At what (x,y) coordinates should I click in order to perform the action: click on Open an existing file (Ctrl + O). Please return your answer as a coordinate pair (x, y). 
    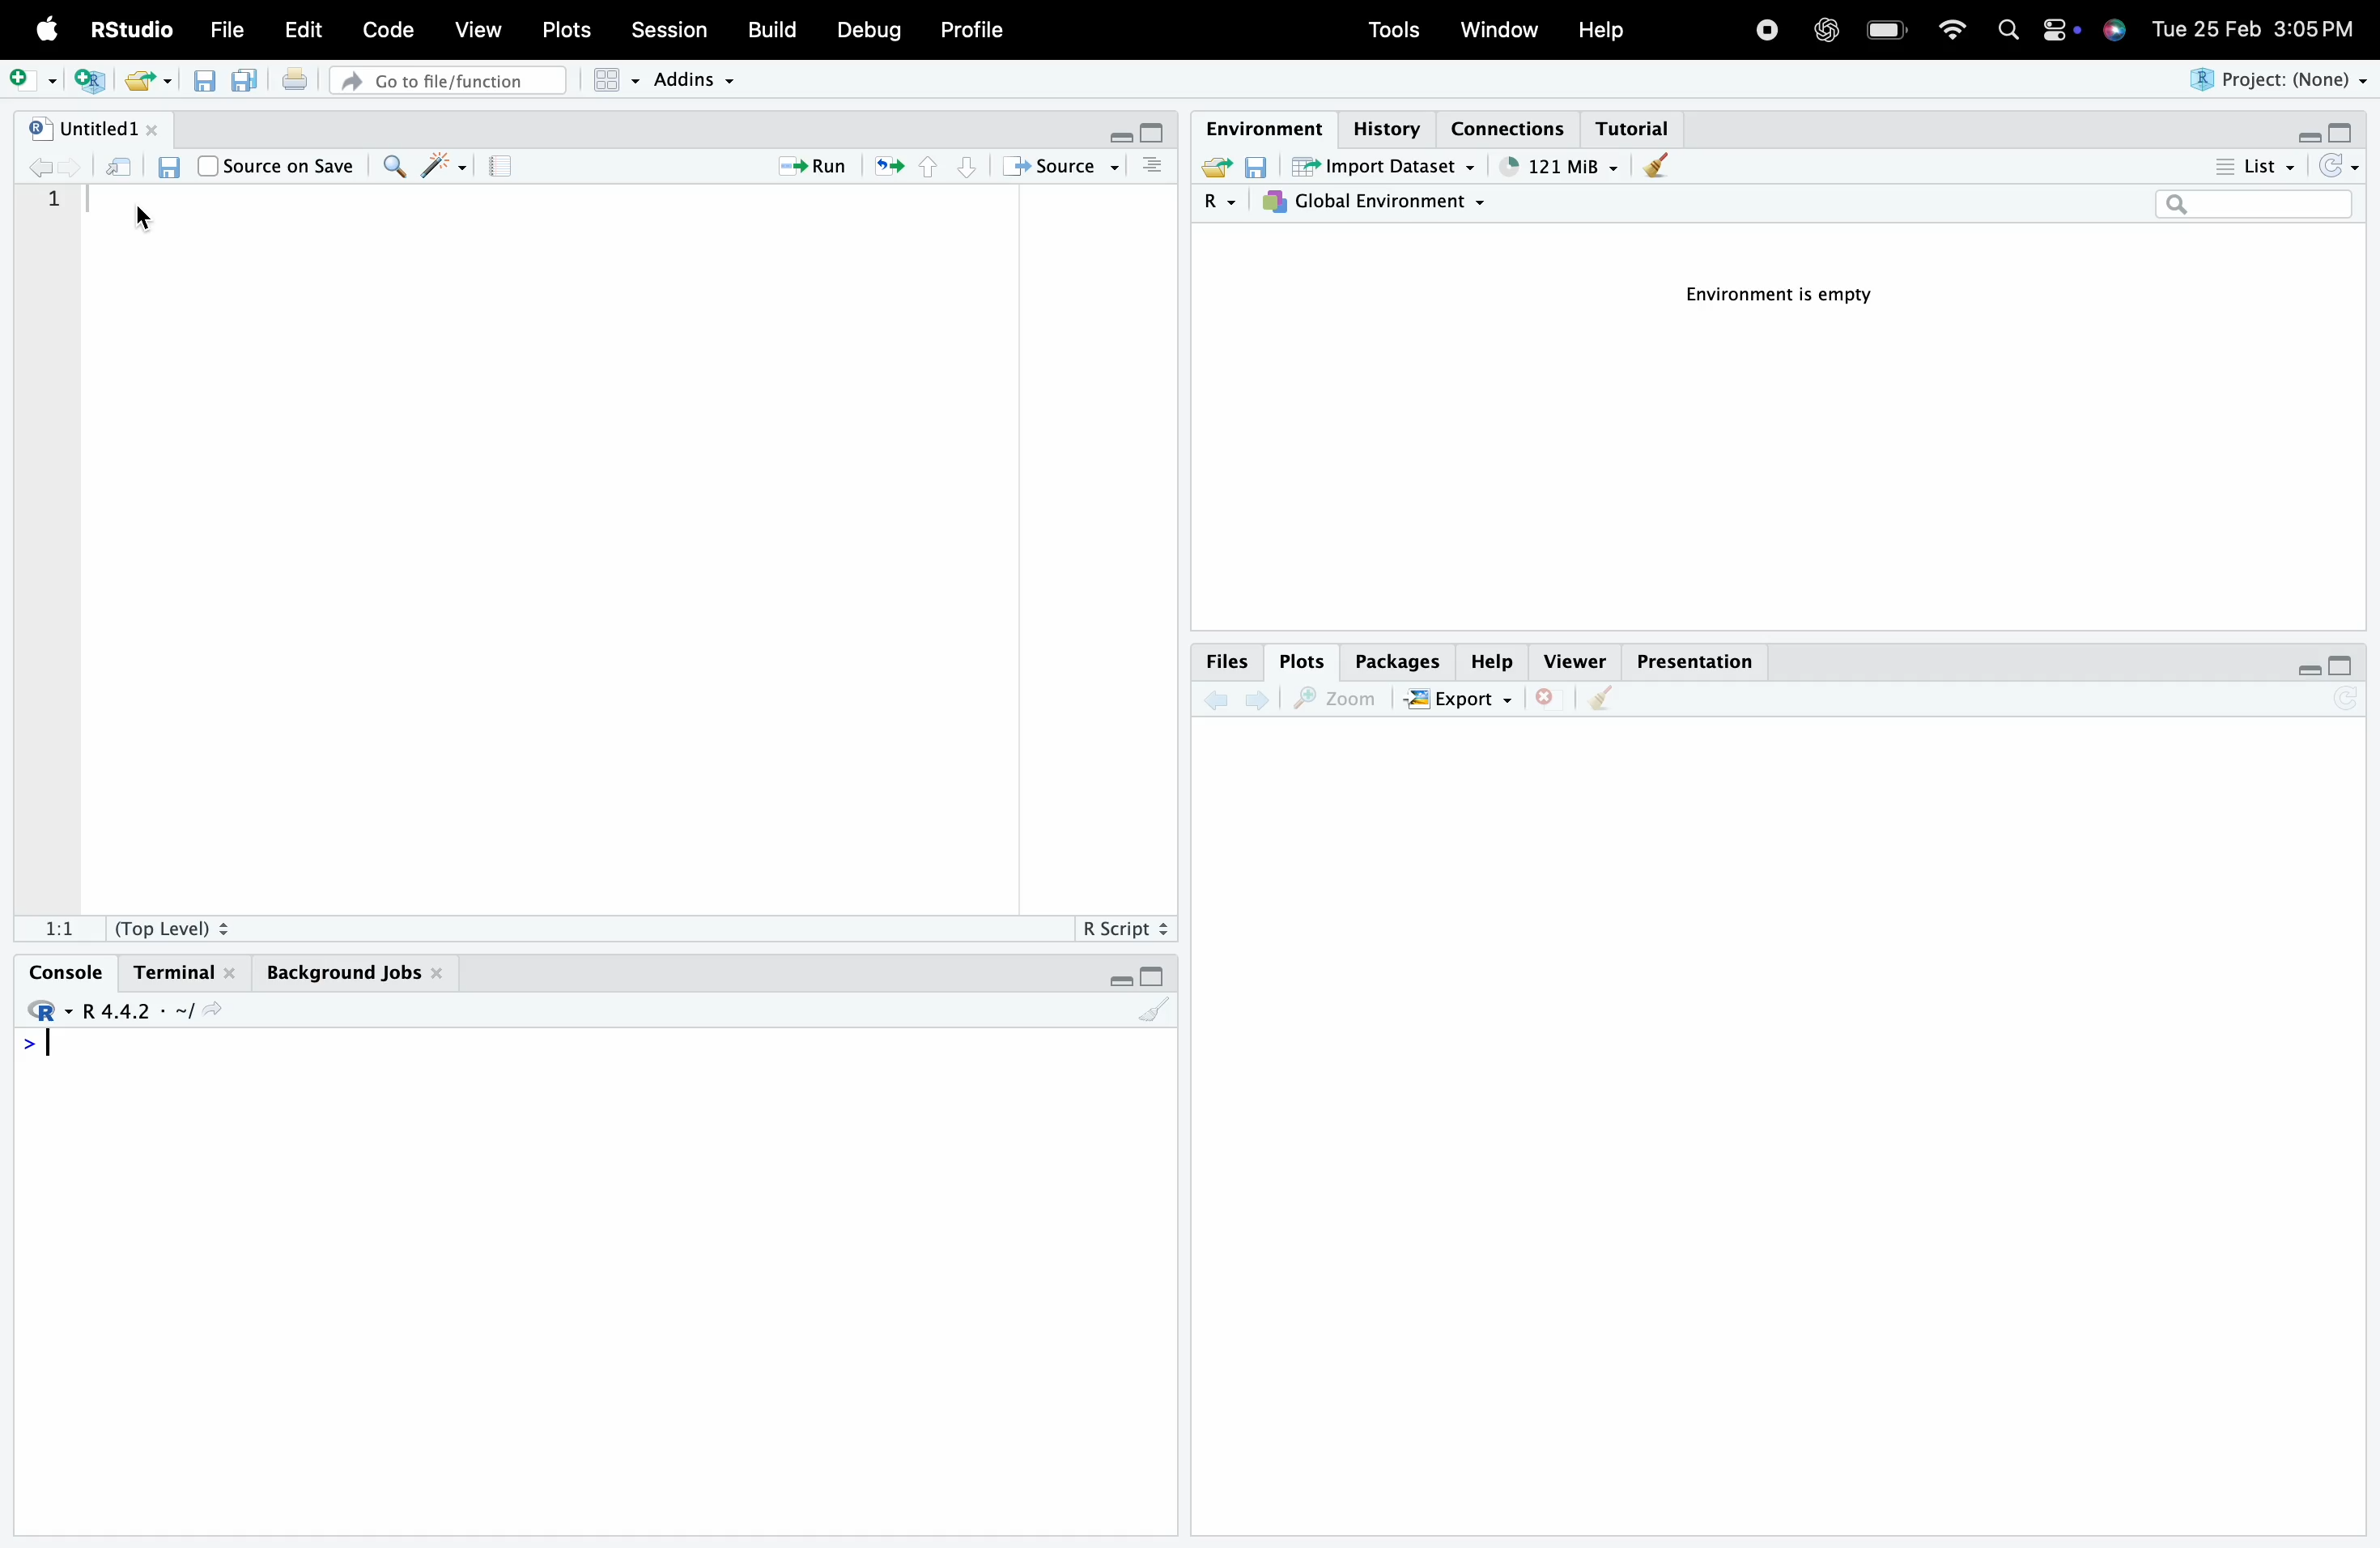
    Looking at the image, I should click on (146, 81).